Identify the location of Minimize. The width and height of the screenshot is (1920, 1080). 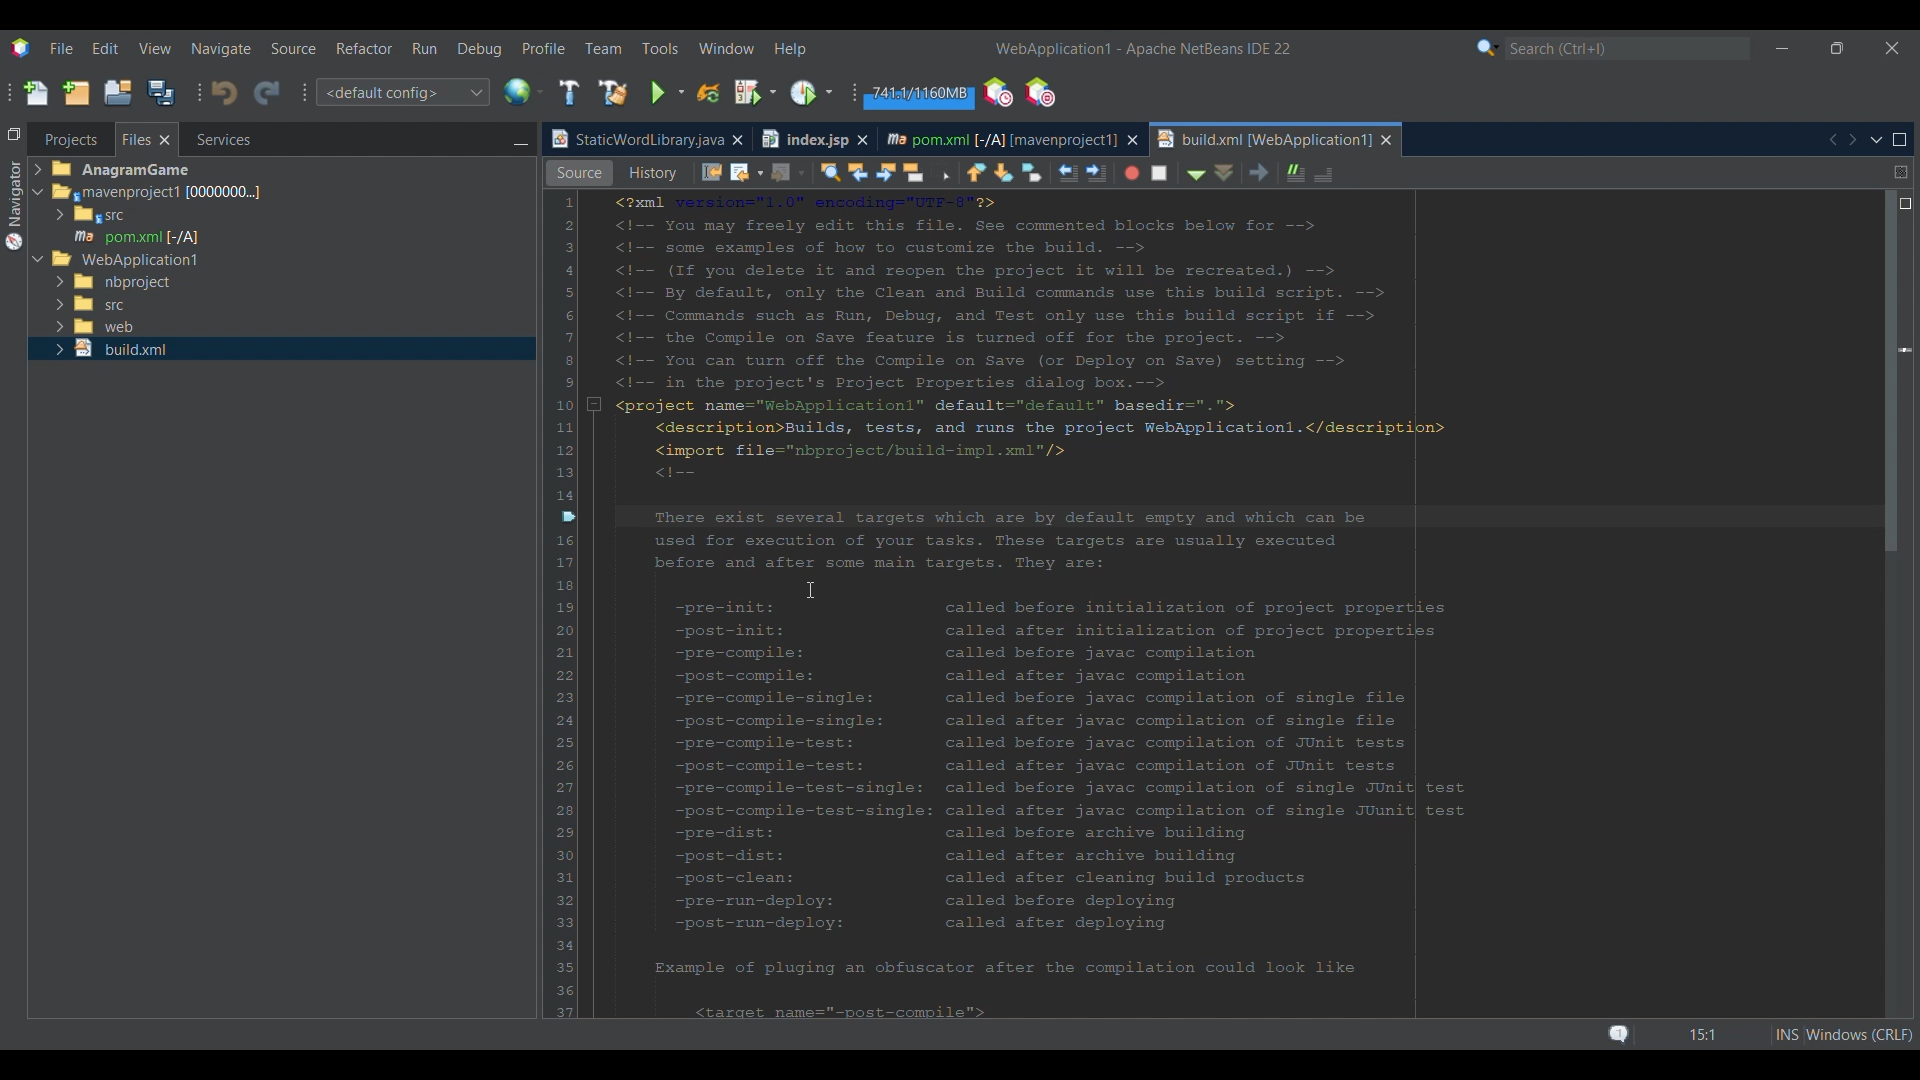
(520, 141).